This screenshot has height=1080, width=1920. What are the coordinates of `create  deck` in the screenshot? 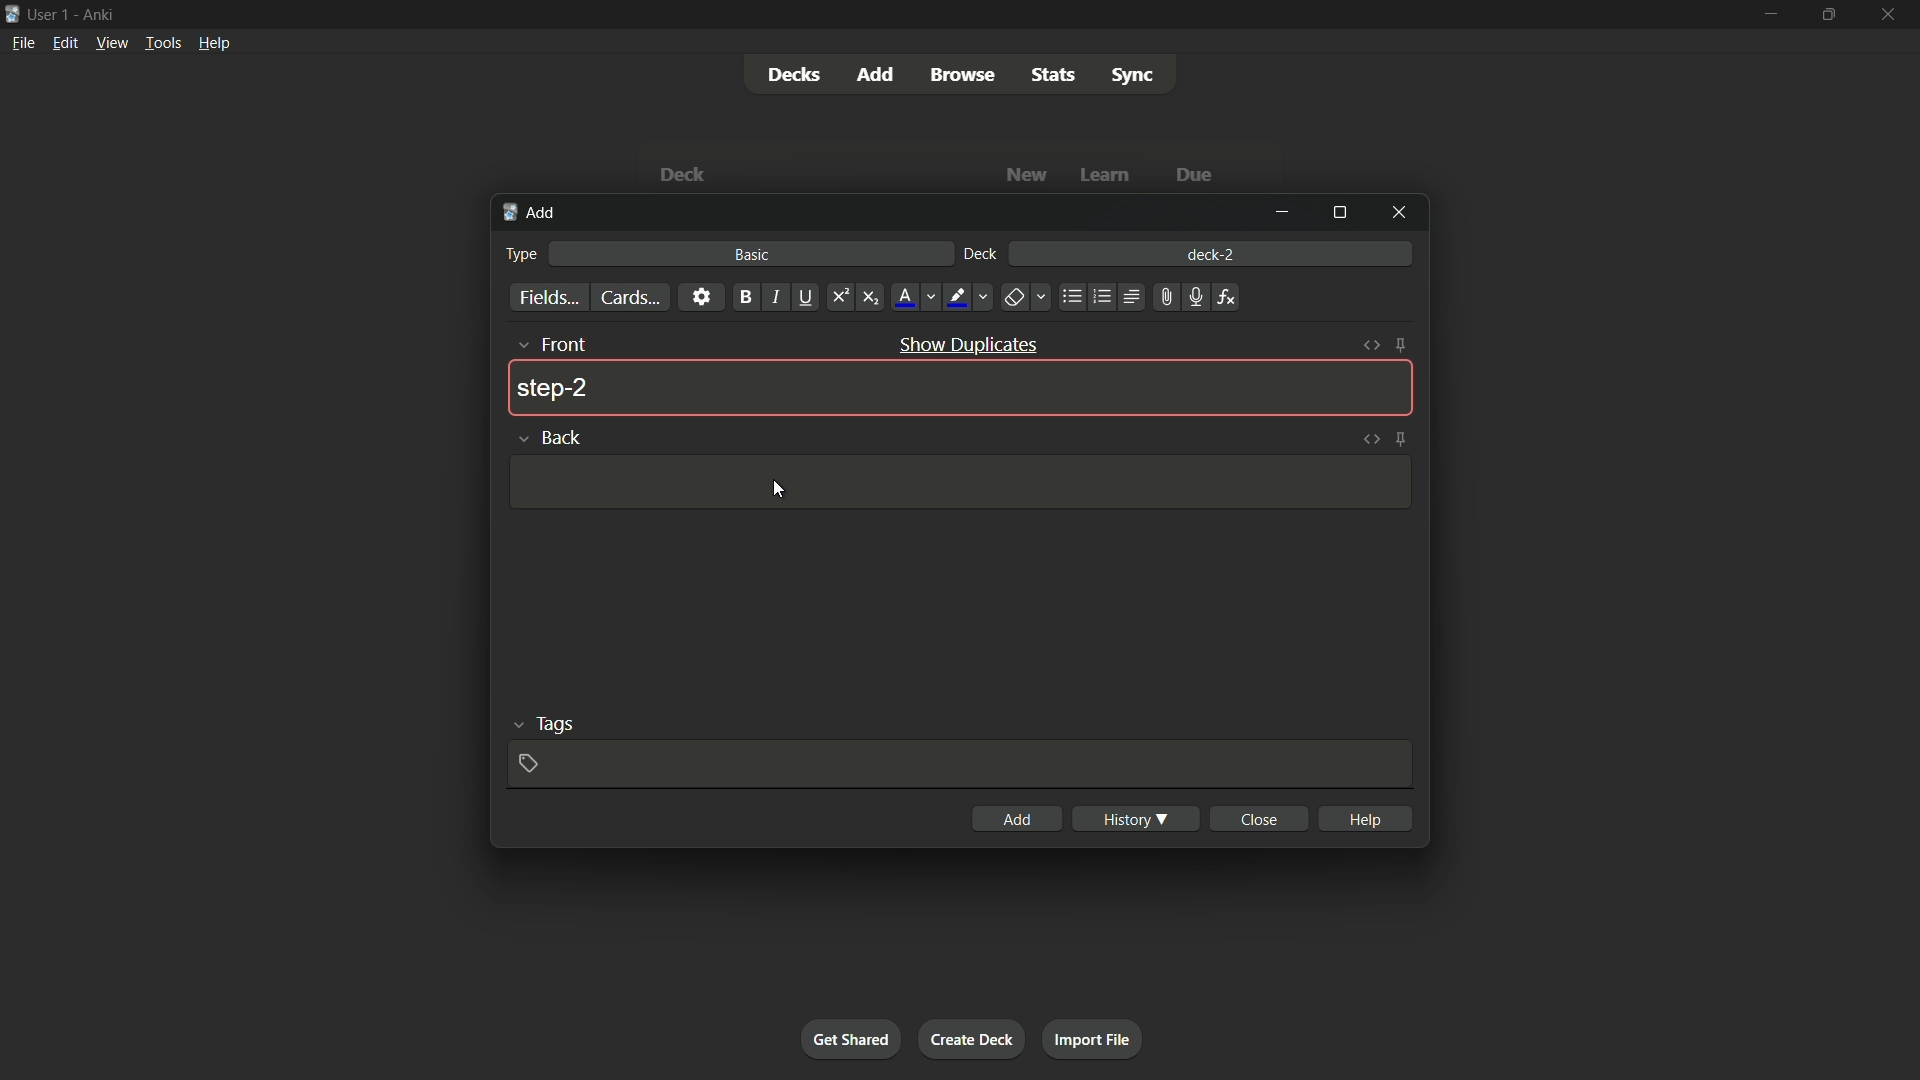 It's located at (973, 1039).